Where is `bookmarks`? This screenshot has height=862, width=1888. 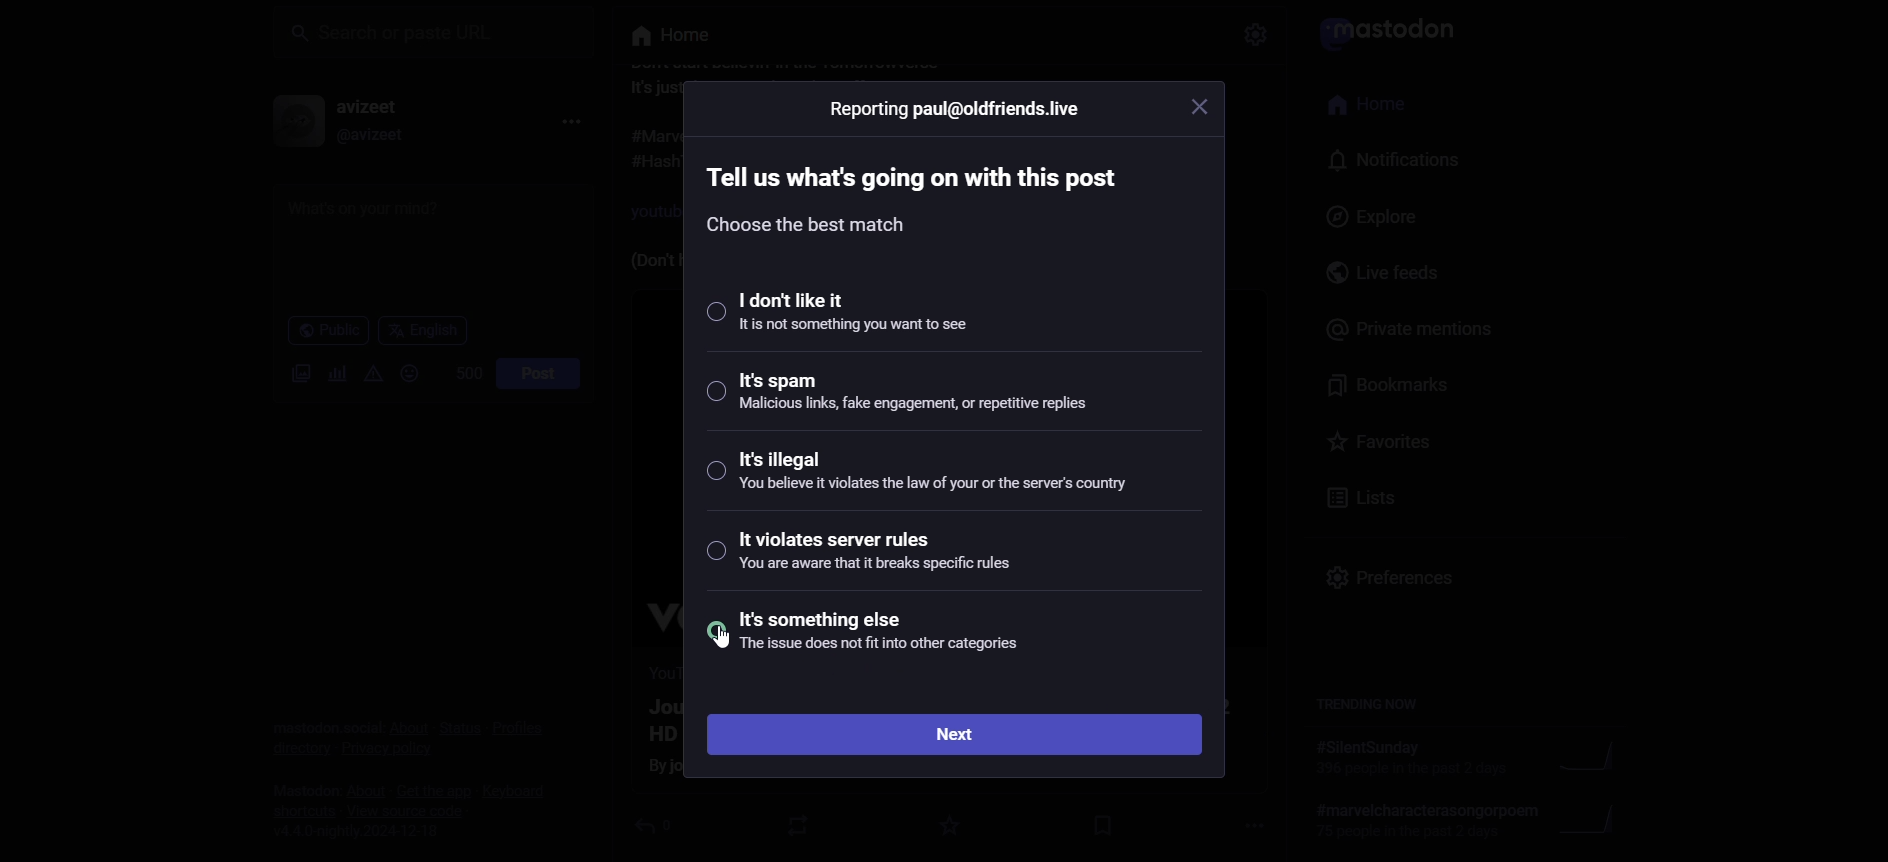
bookmarks is located at coordinates (1399, 384).